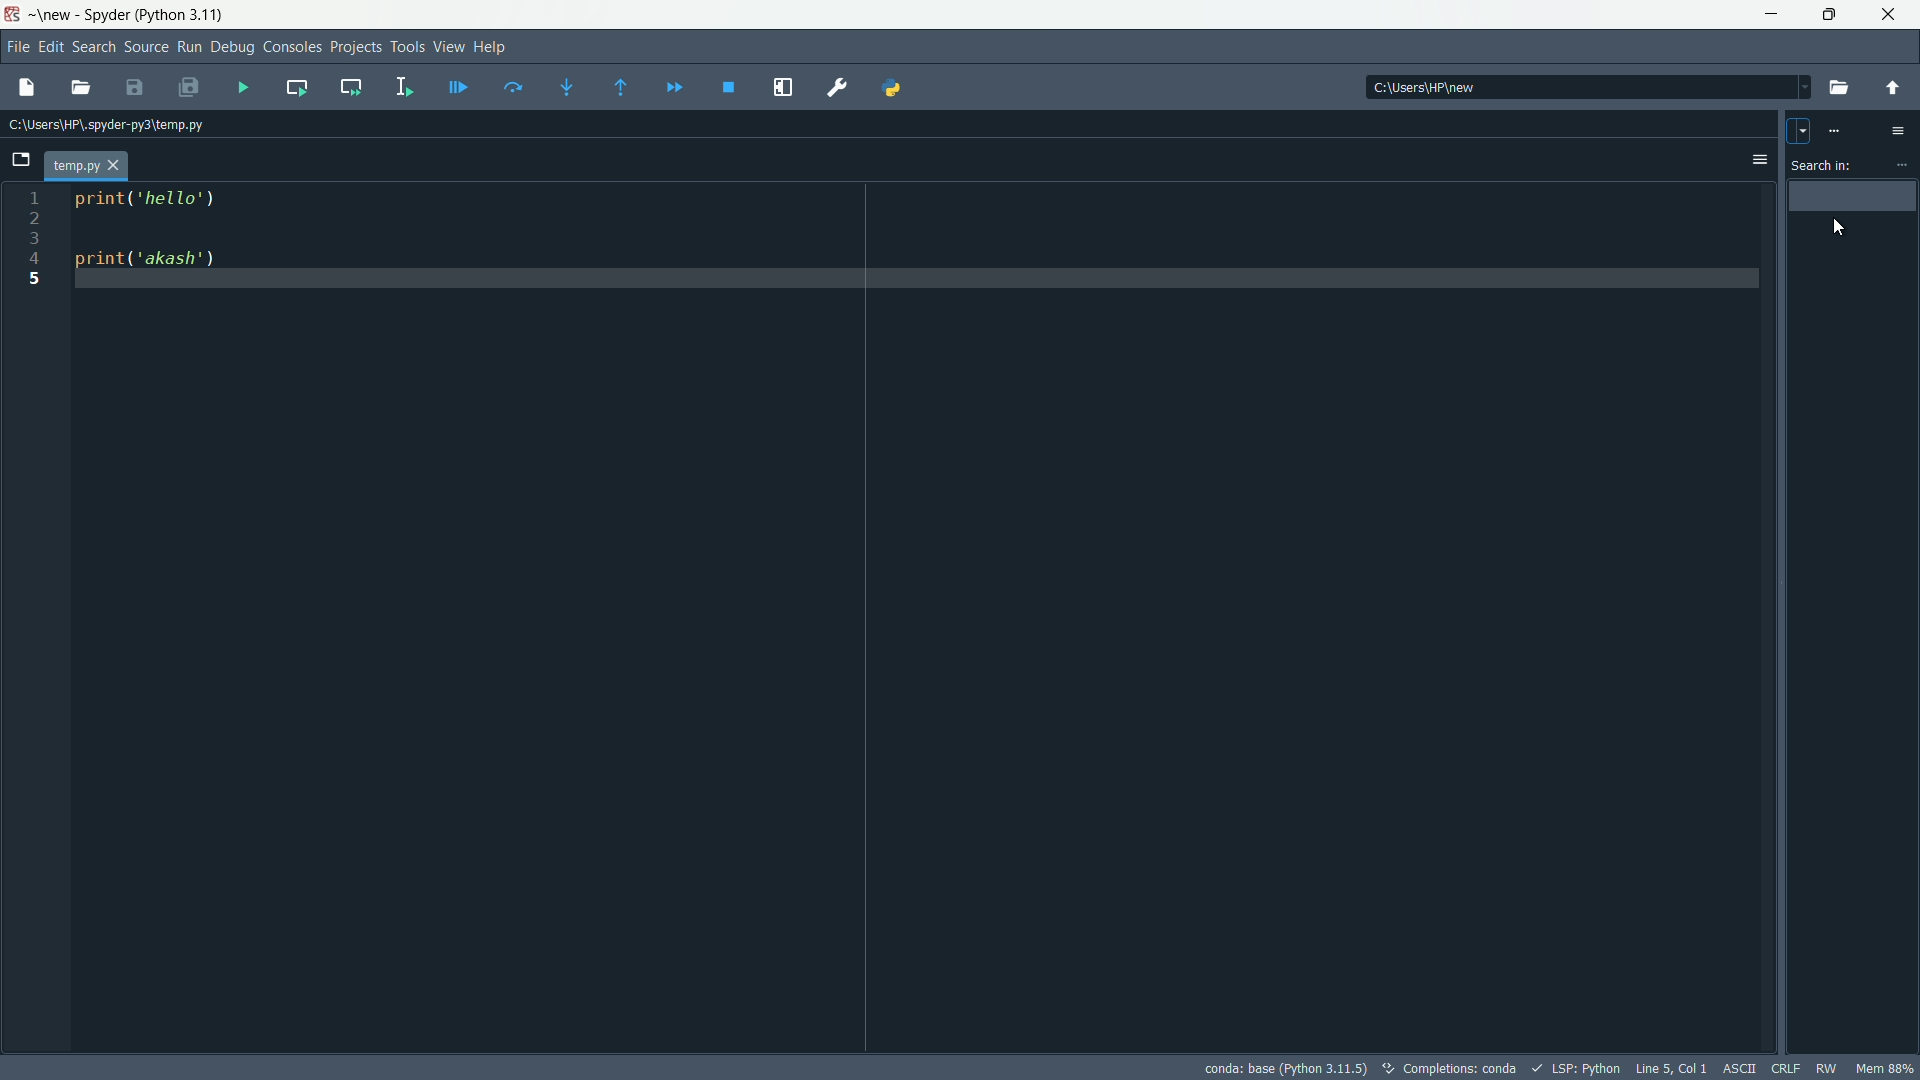  I want to click on minimize, so click(1772, 14).